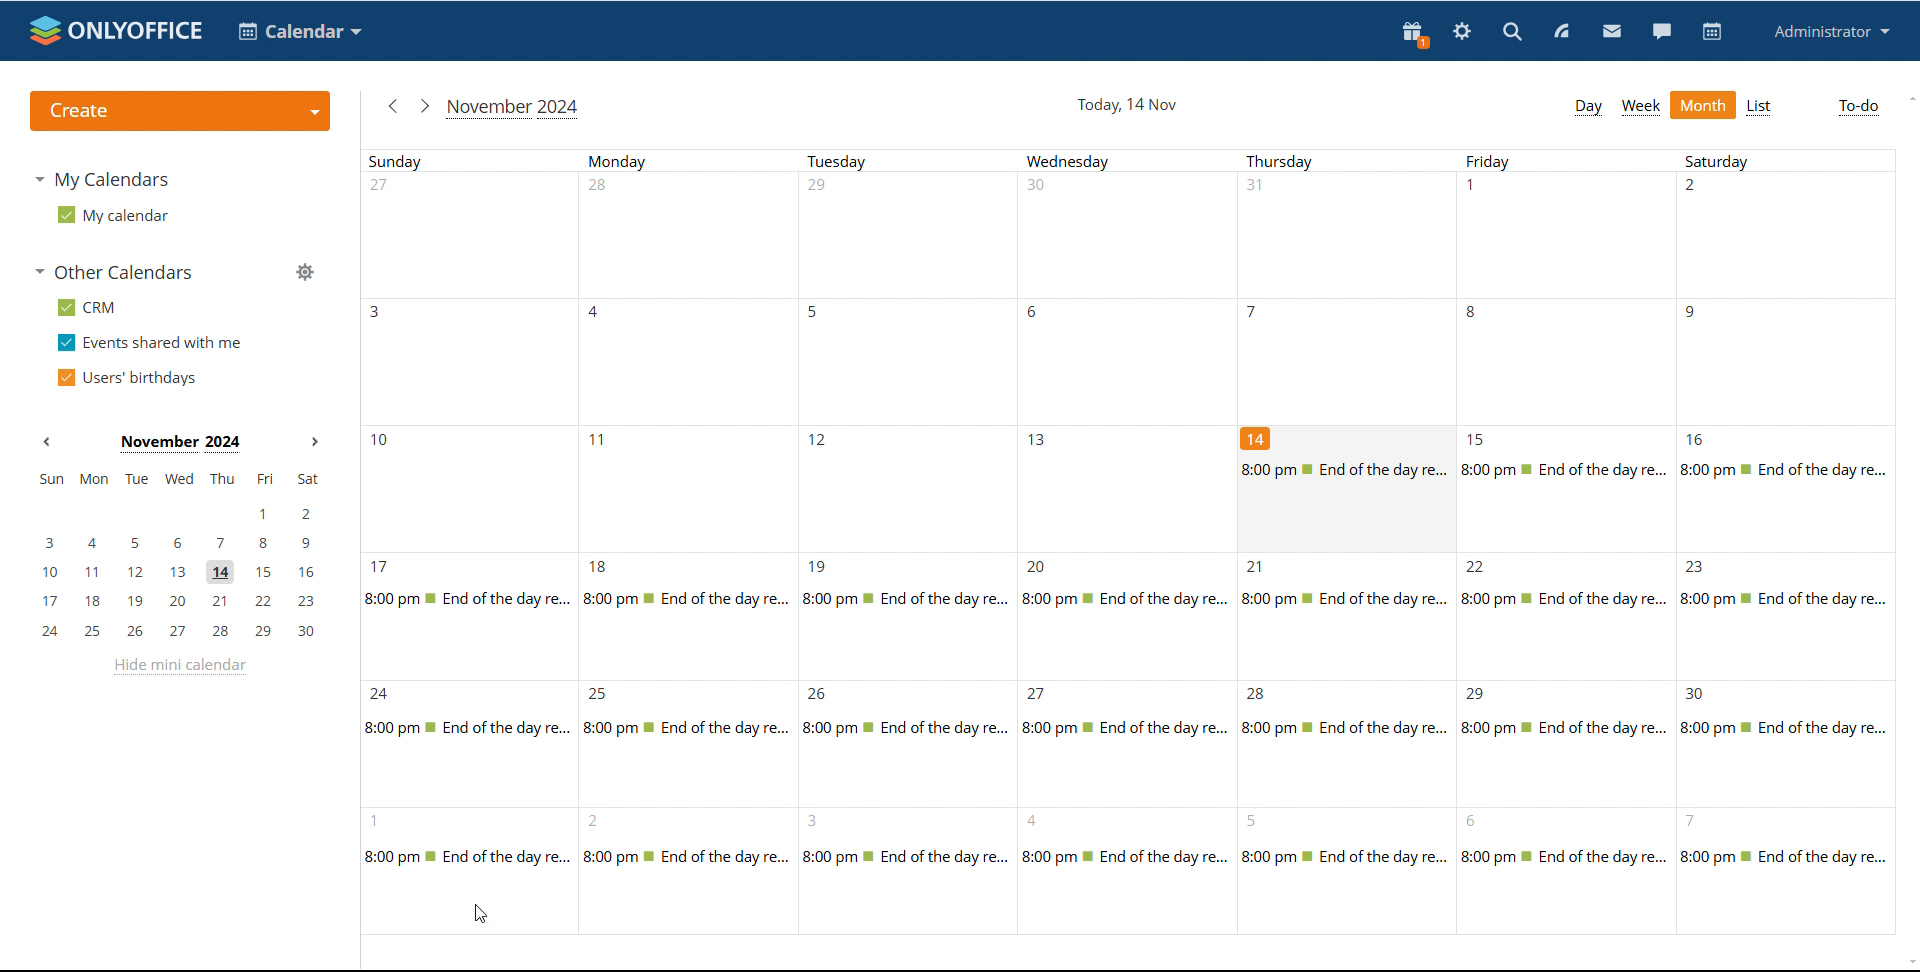 The height and width of the screenshot is (972, 1920). Describe the element at coordinates (180, 112) in the screenshot. I see `create` at that location.